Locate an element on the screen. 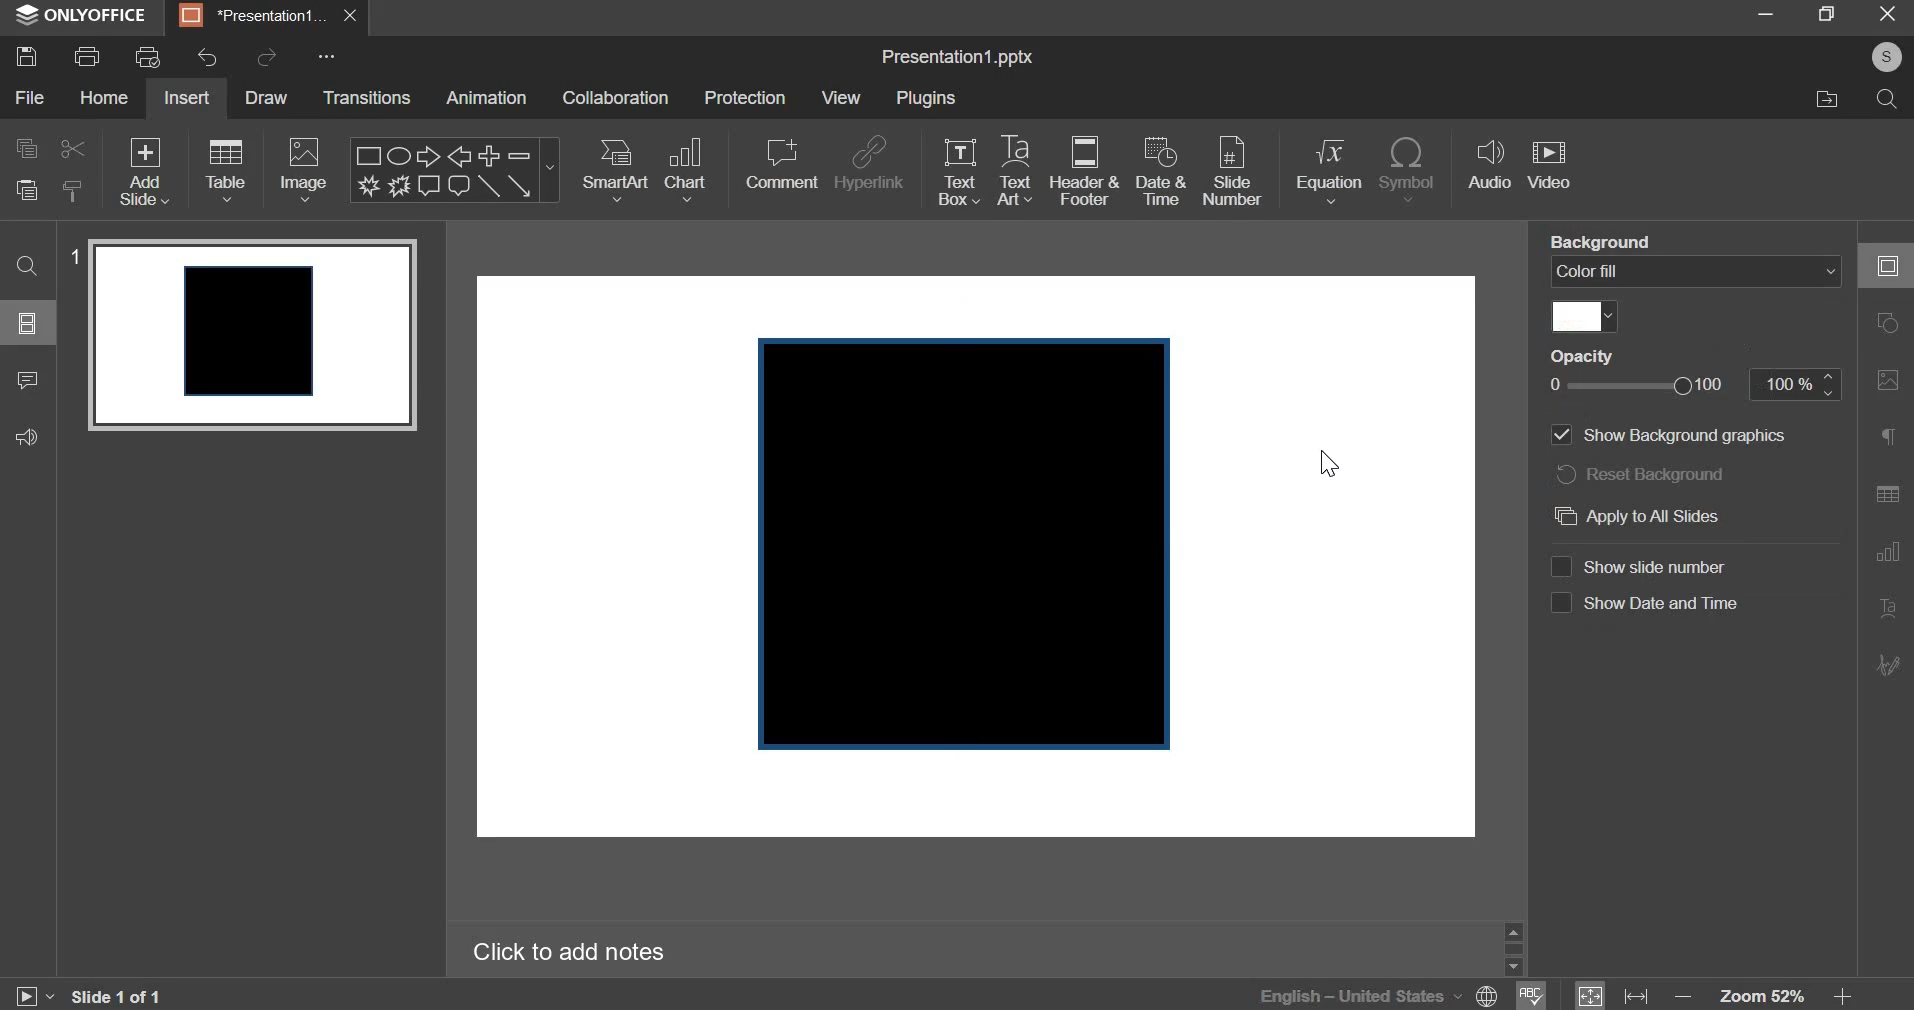  video is located at coordinates (1549, 164).